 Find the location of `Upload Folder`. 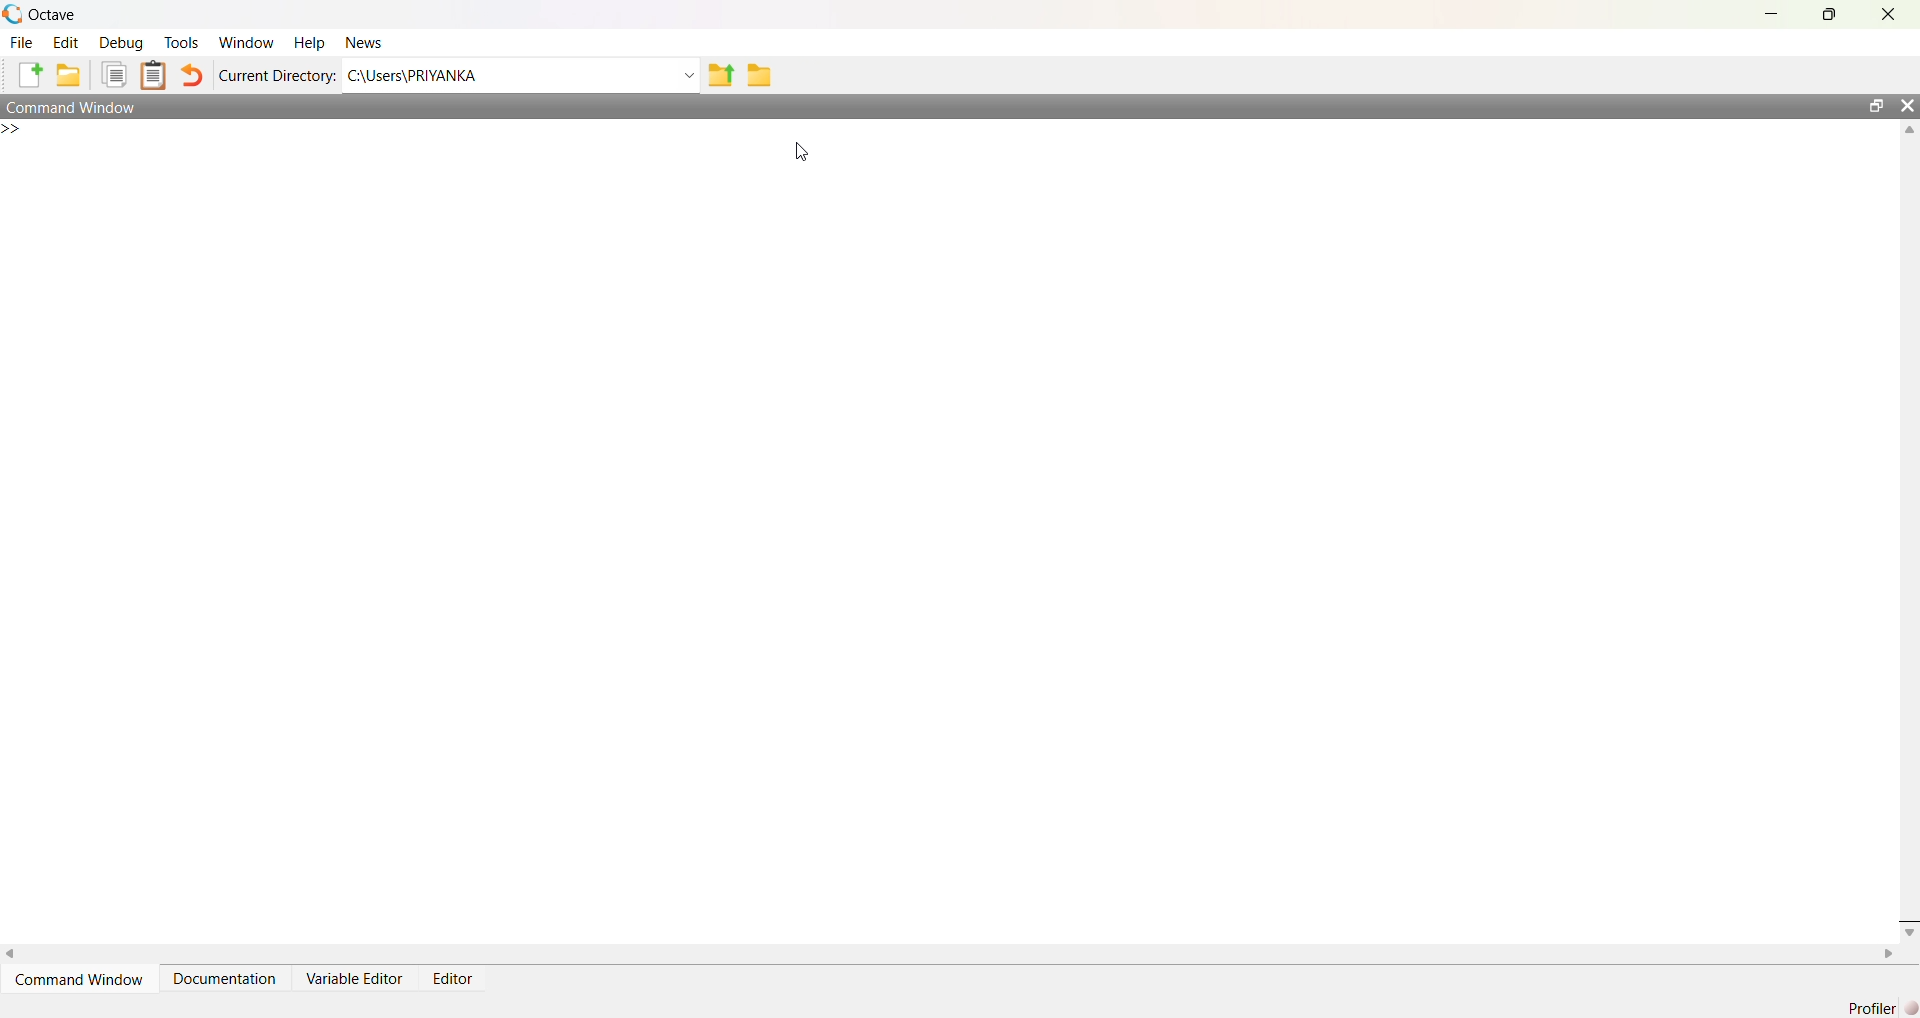

Upload Folder is located at coordinates (722, 76).